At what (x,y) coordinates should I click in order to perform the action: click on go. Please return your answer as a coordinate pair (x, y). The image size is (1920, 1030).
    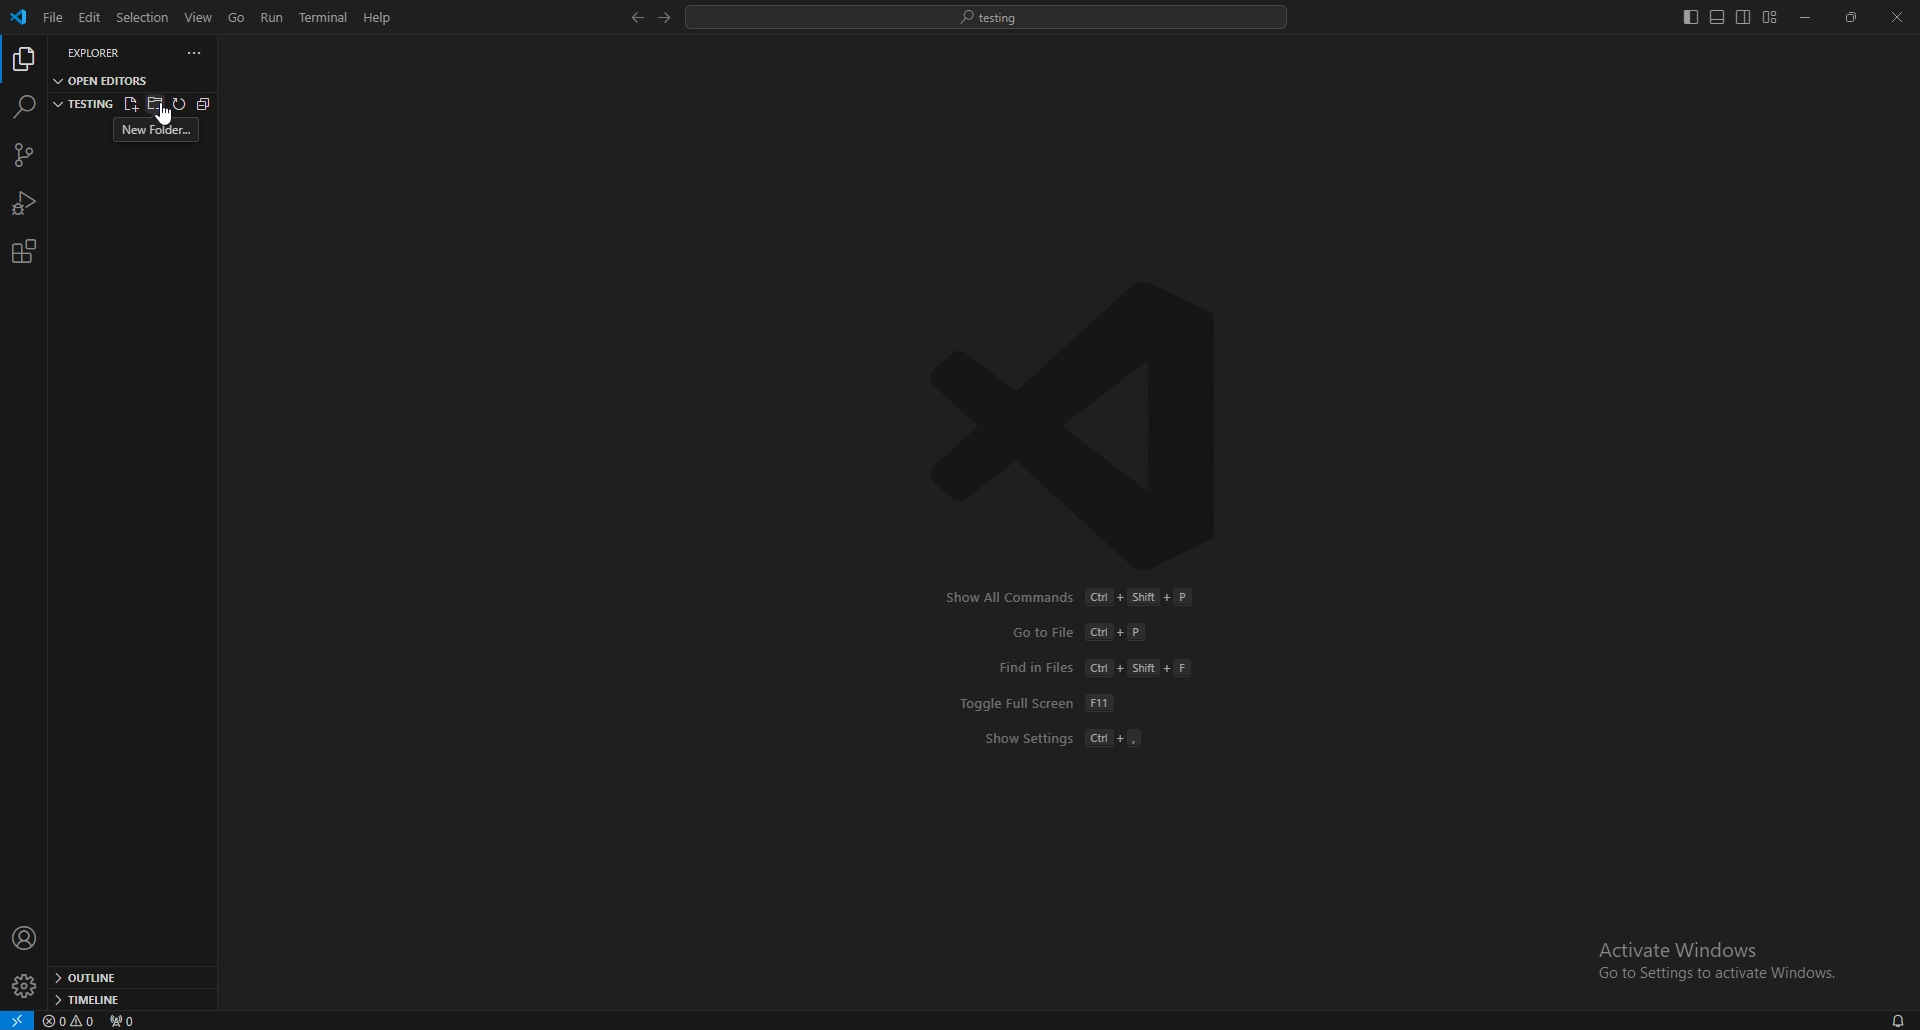
    Looking at the image, I should click on (237, 18).